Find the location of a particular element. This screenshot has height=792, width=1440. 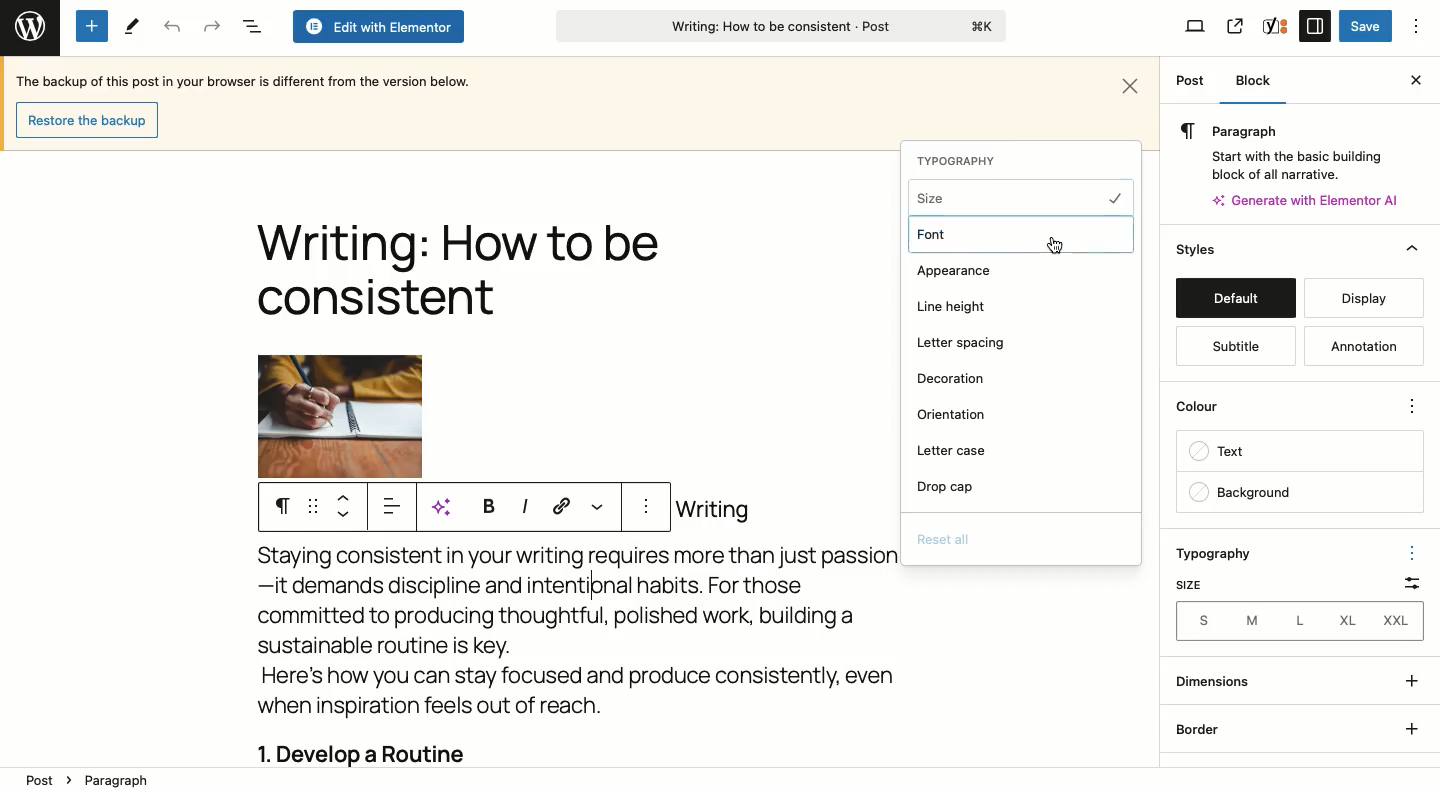

Bold is located at coordinates (486, 505).